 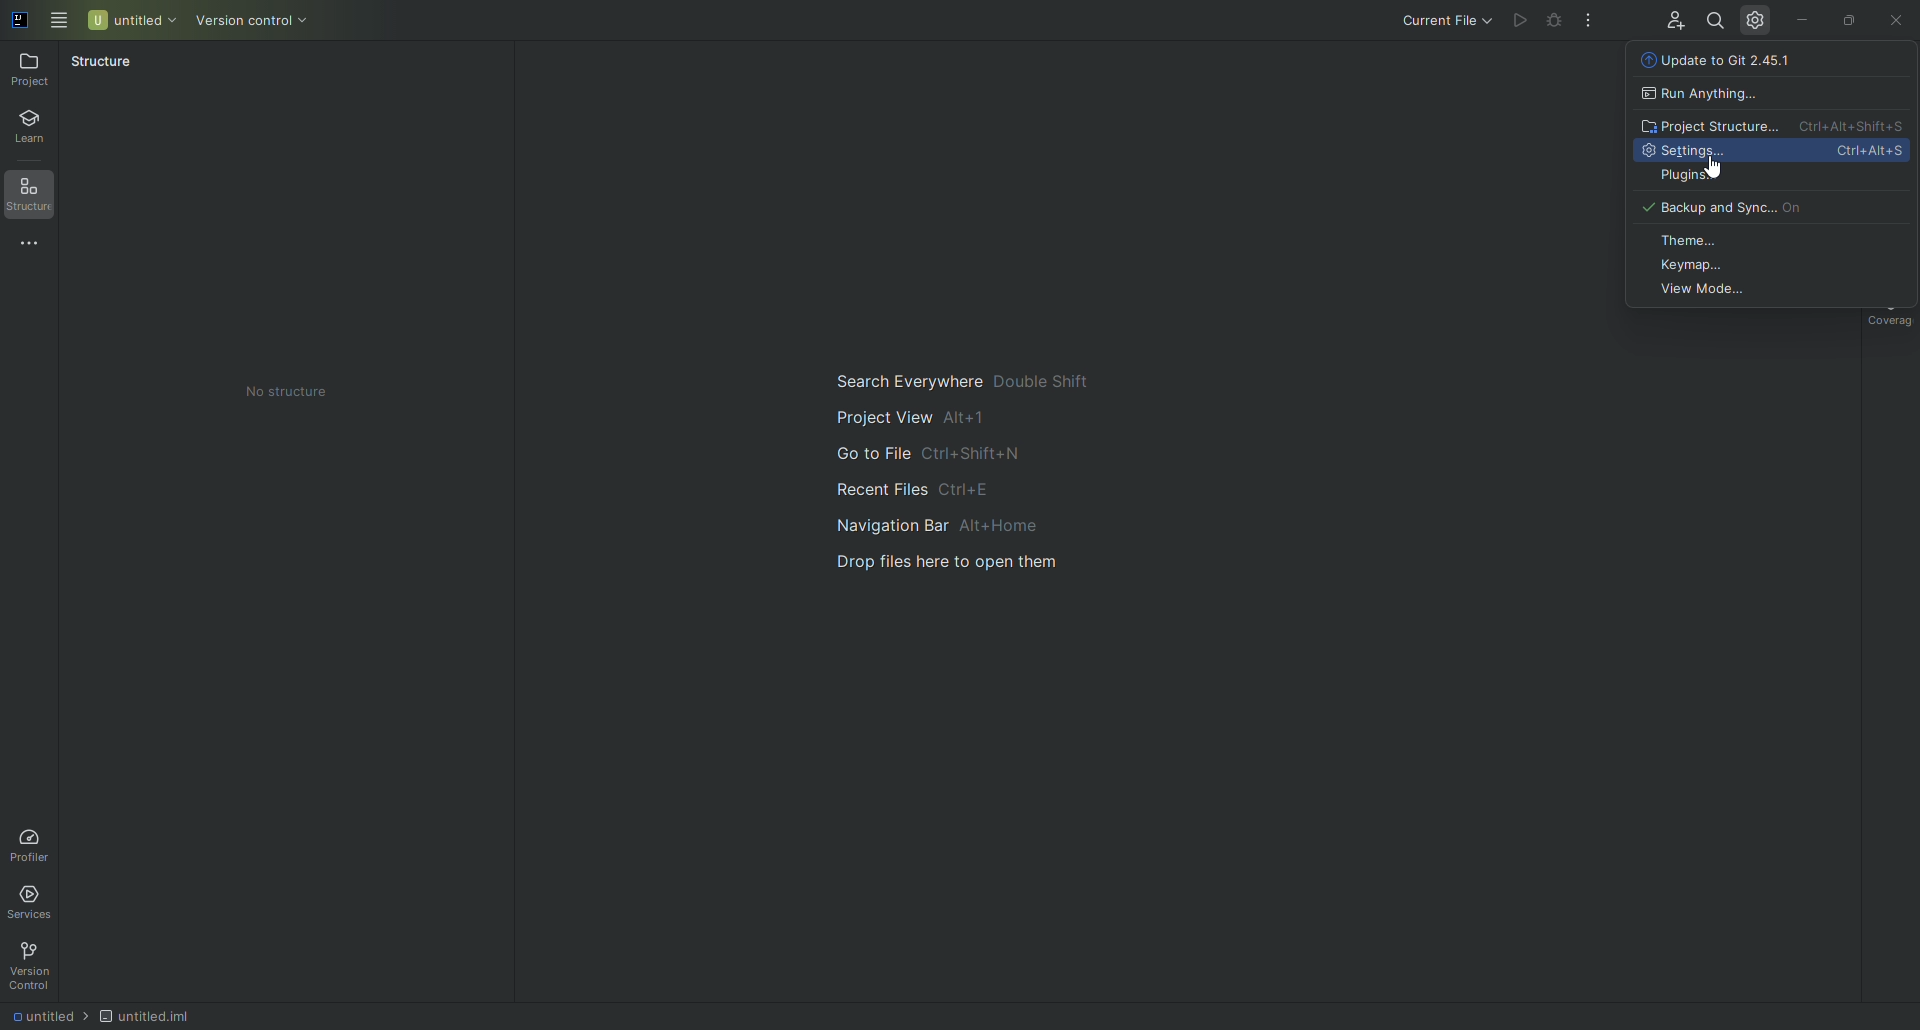 What do you see at coordinates (34, 842) in the screenshot?
I see `Profiler` at bounding box center [34, 842].